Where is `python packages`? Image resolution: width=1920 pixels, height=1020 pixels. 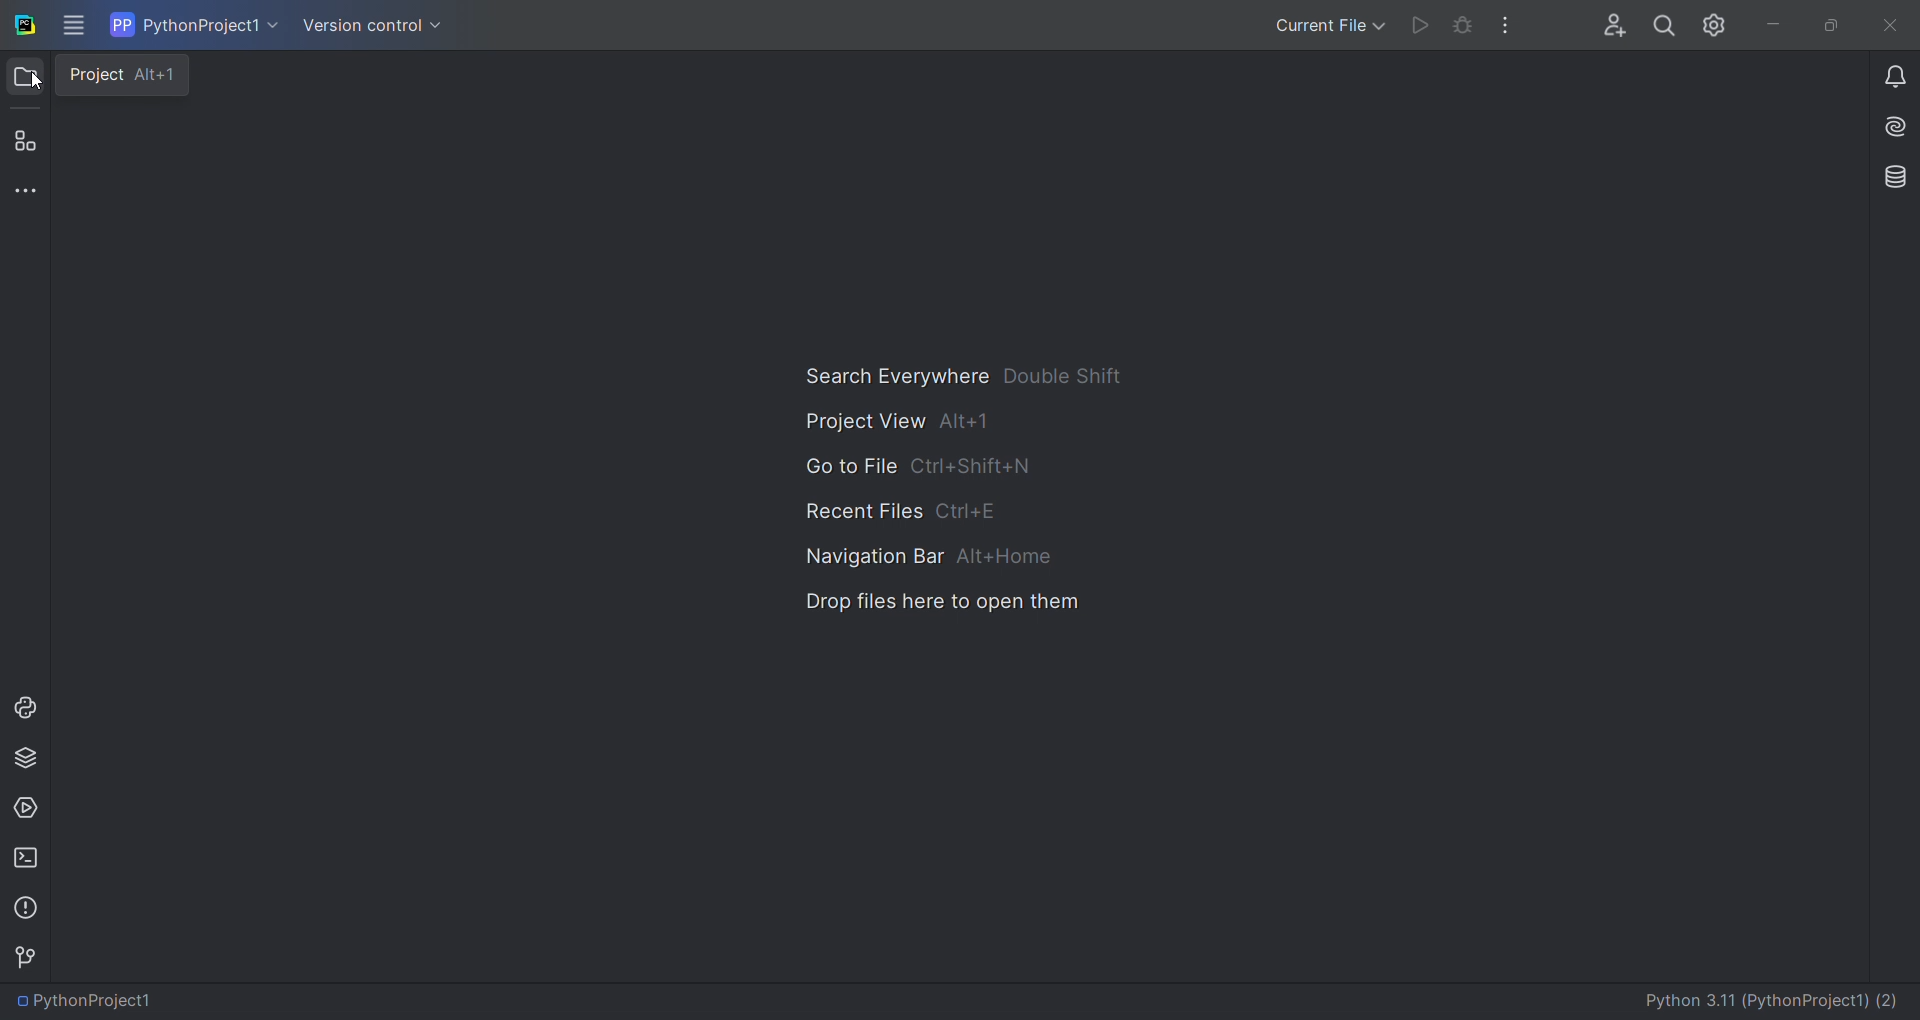 python packages is located at coordinates (26, 760).